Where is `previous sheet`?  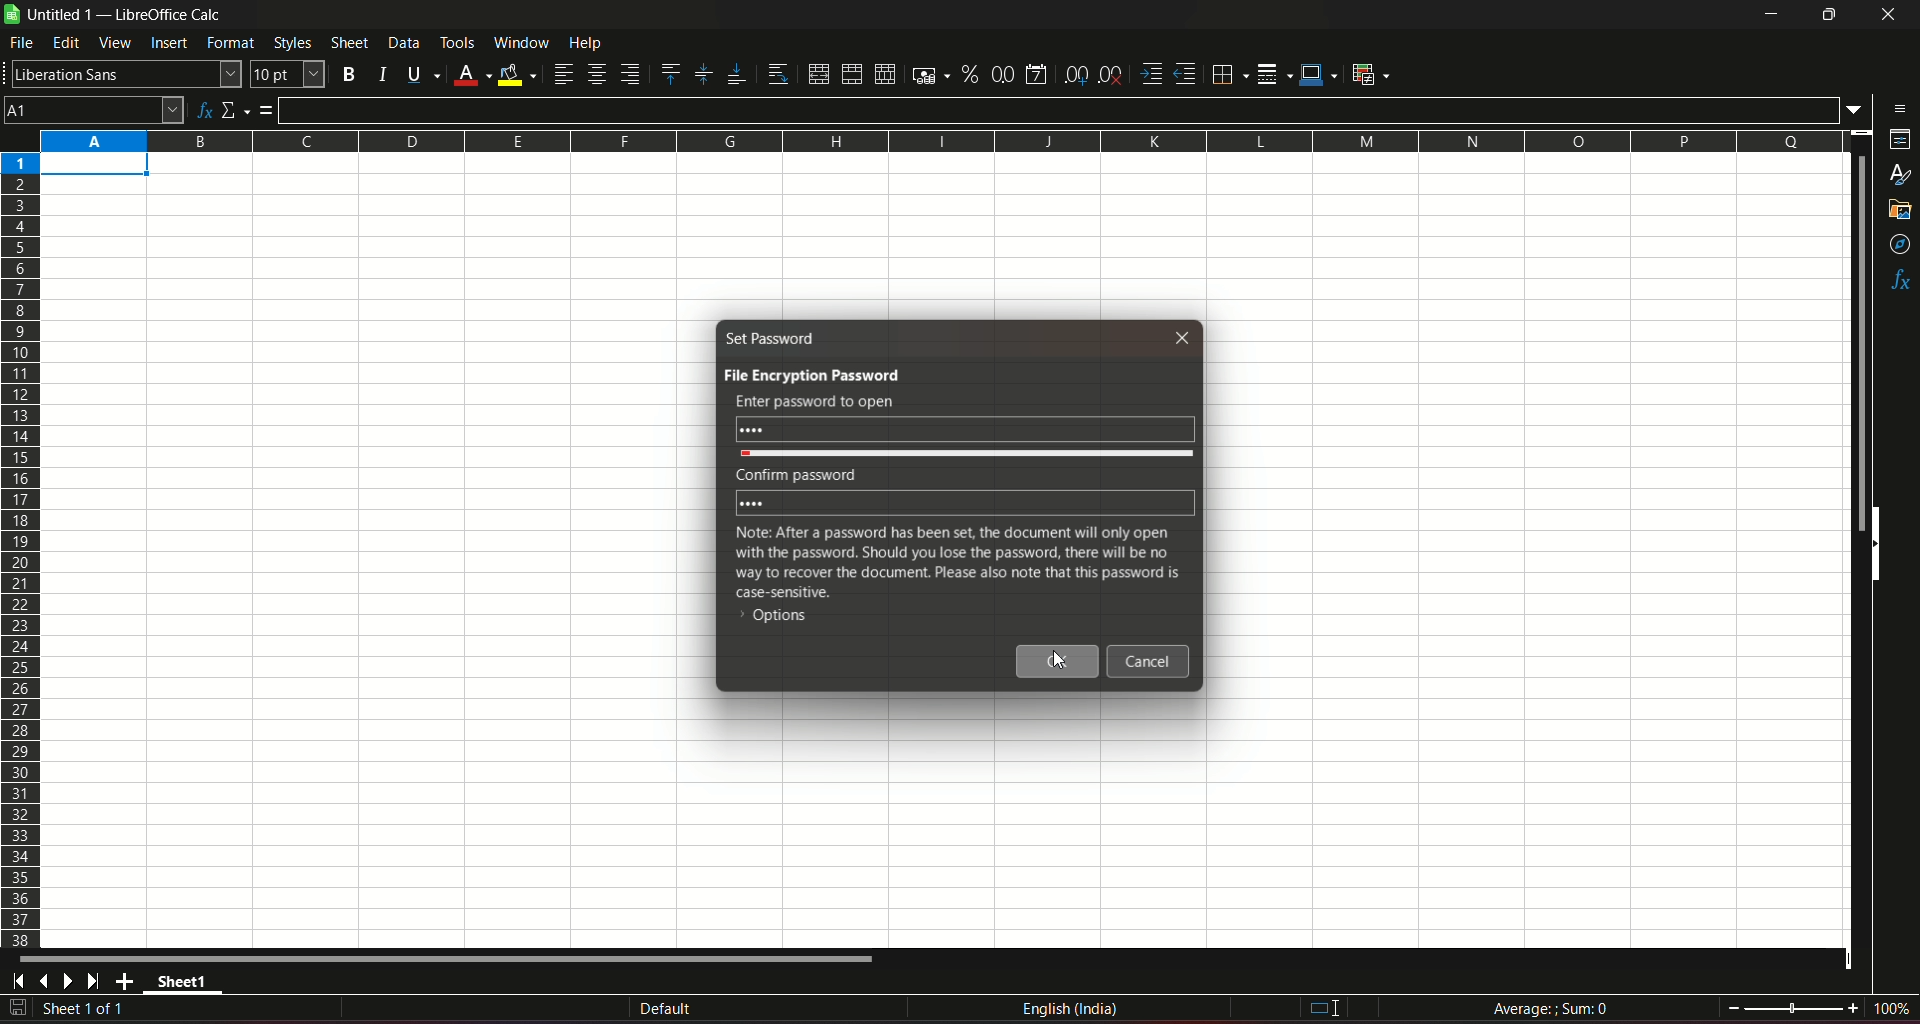 previous sheet is located at coordinates (46, 983).